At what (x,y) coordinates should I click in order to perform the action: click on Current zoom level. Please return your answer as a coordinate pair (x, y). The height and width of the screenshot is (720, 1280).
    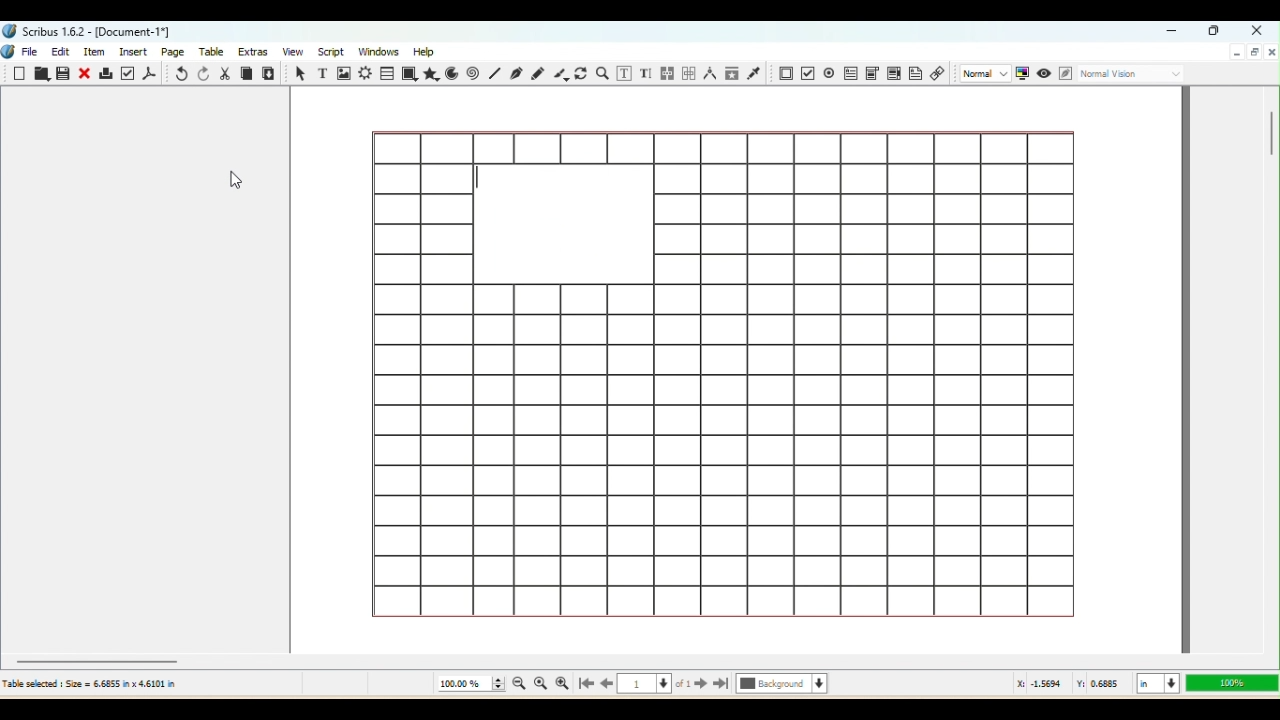
    Looking at the image, I should click on (470, 684).